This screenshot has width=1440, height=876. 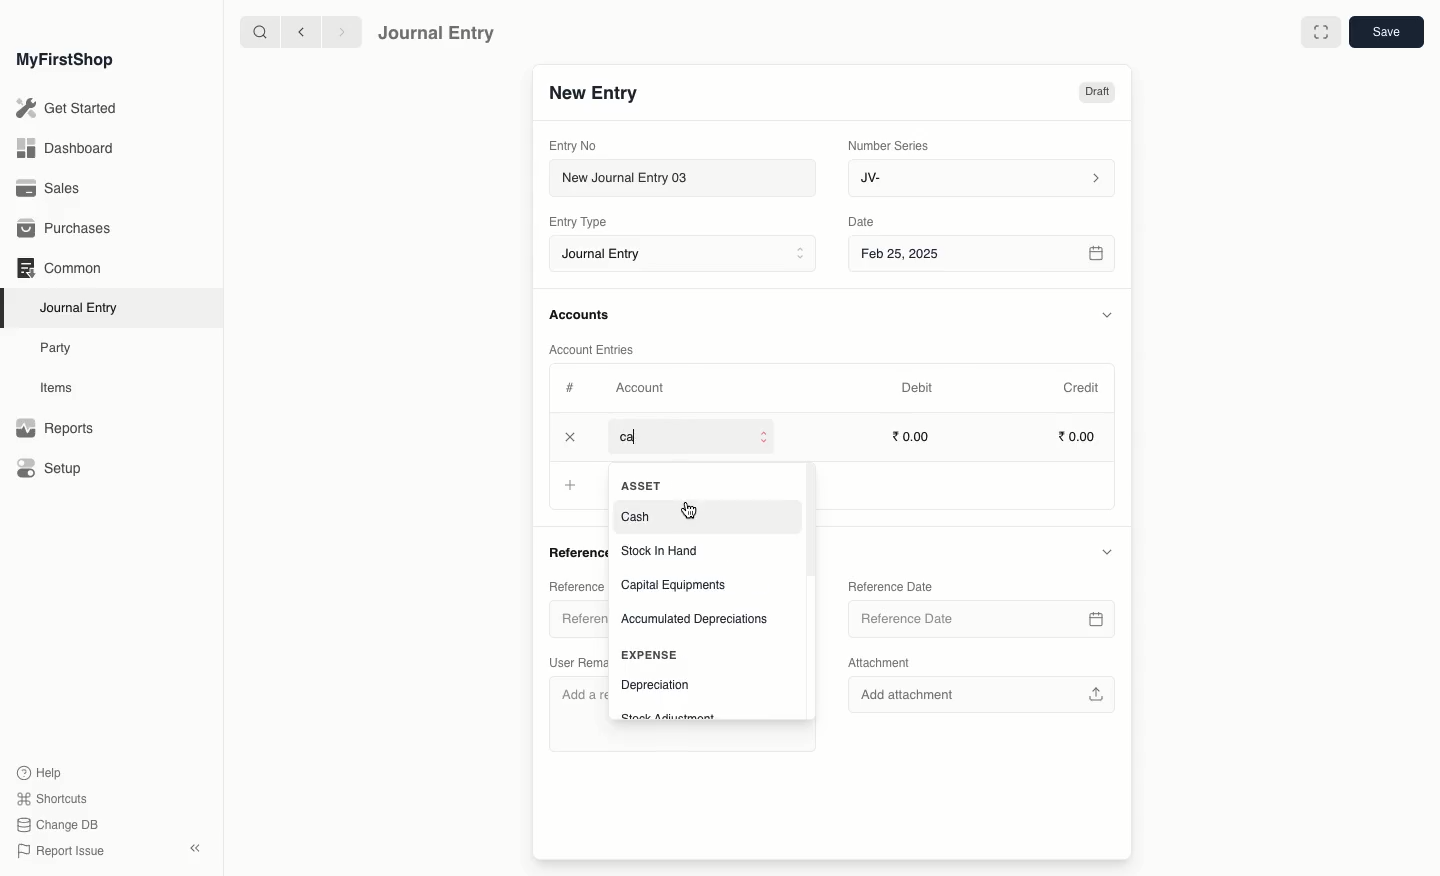 I want to click on Date, so click(x=862, y=222).